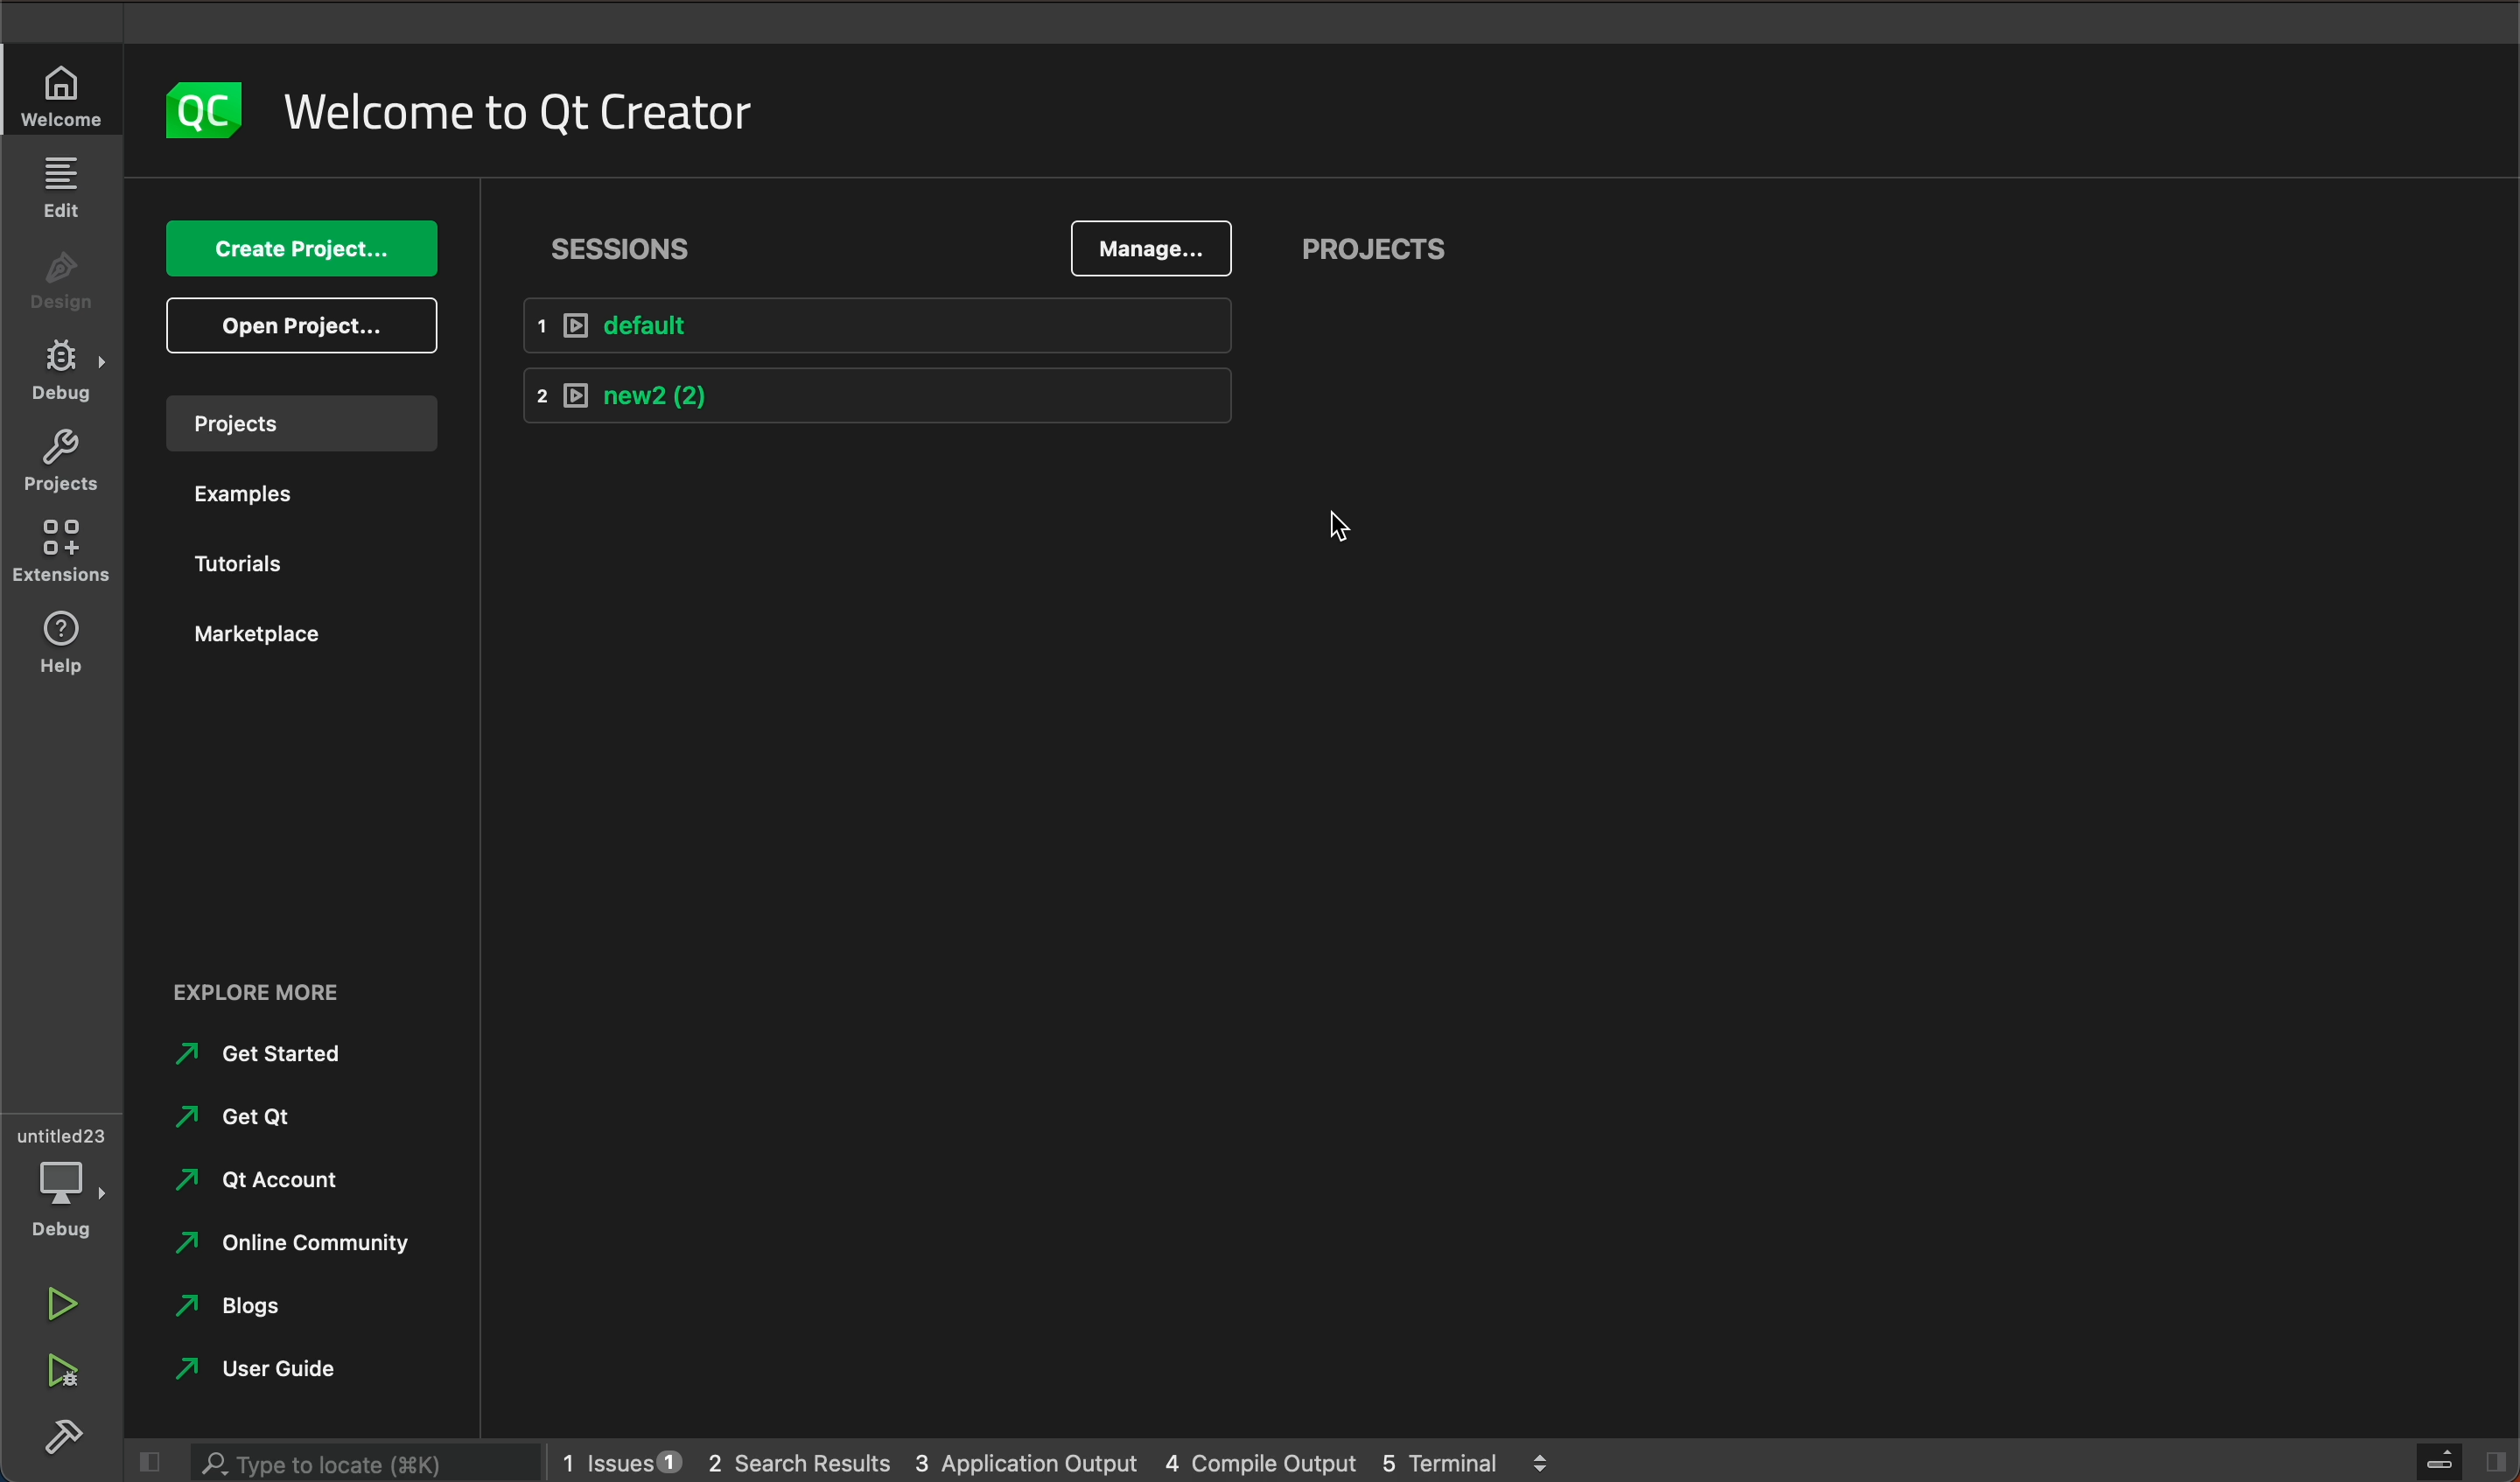  What do you see at coordinates (368, 1463) in the screenshot?
I see `search` at bounding box center [368, 1463].